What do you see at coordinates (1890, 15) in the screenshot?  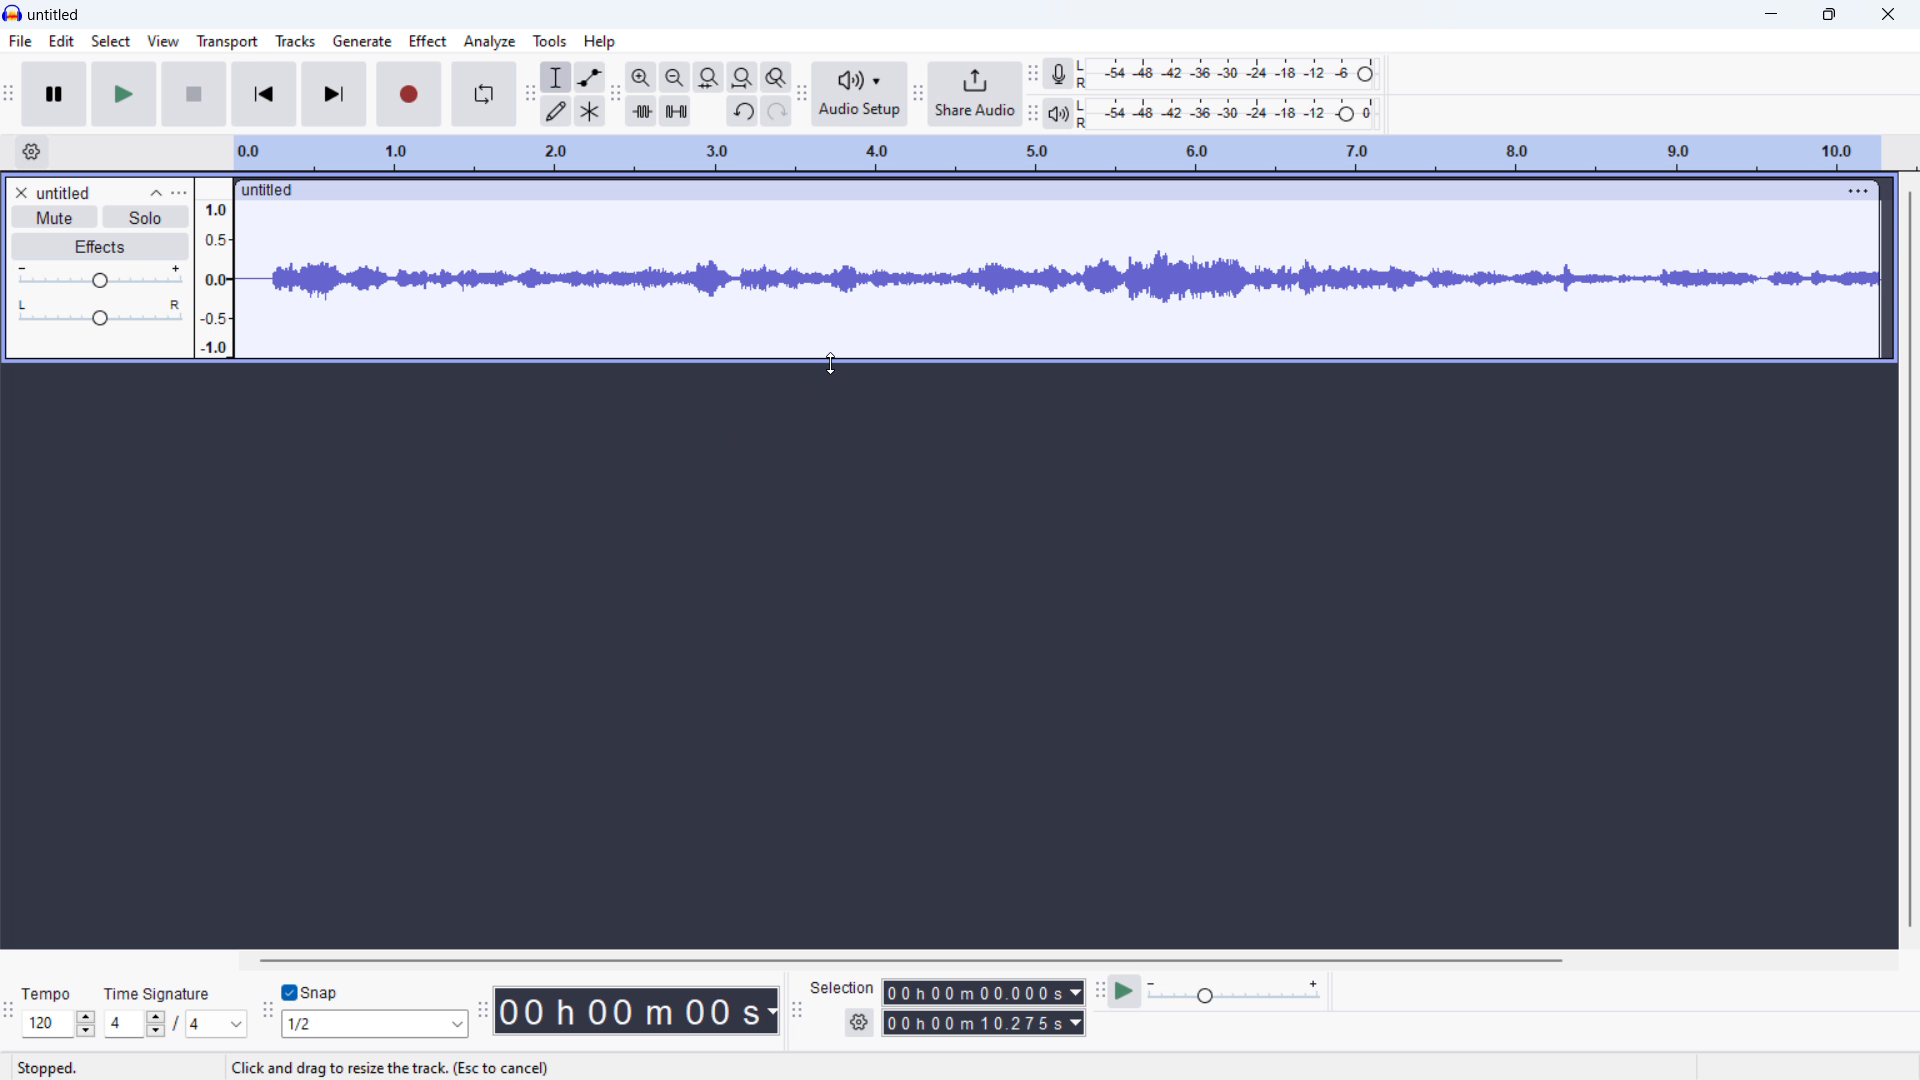 I see `close` at bounding box center [1890, 15].